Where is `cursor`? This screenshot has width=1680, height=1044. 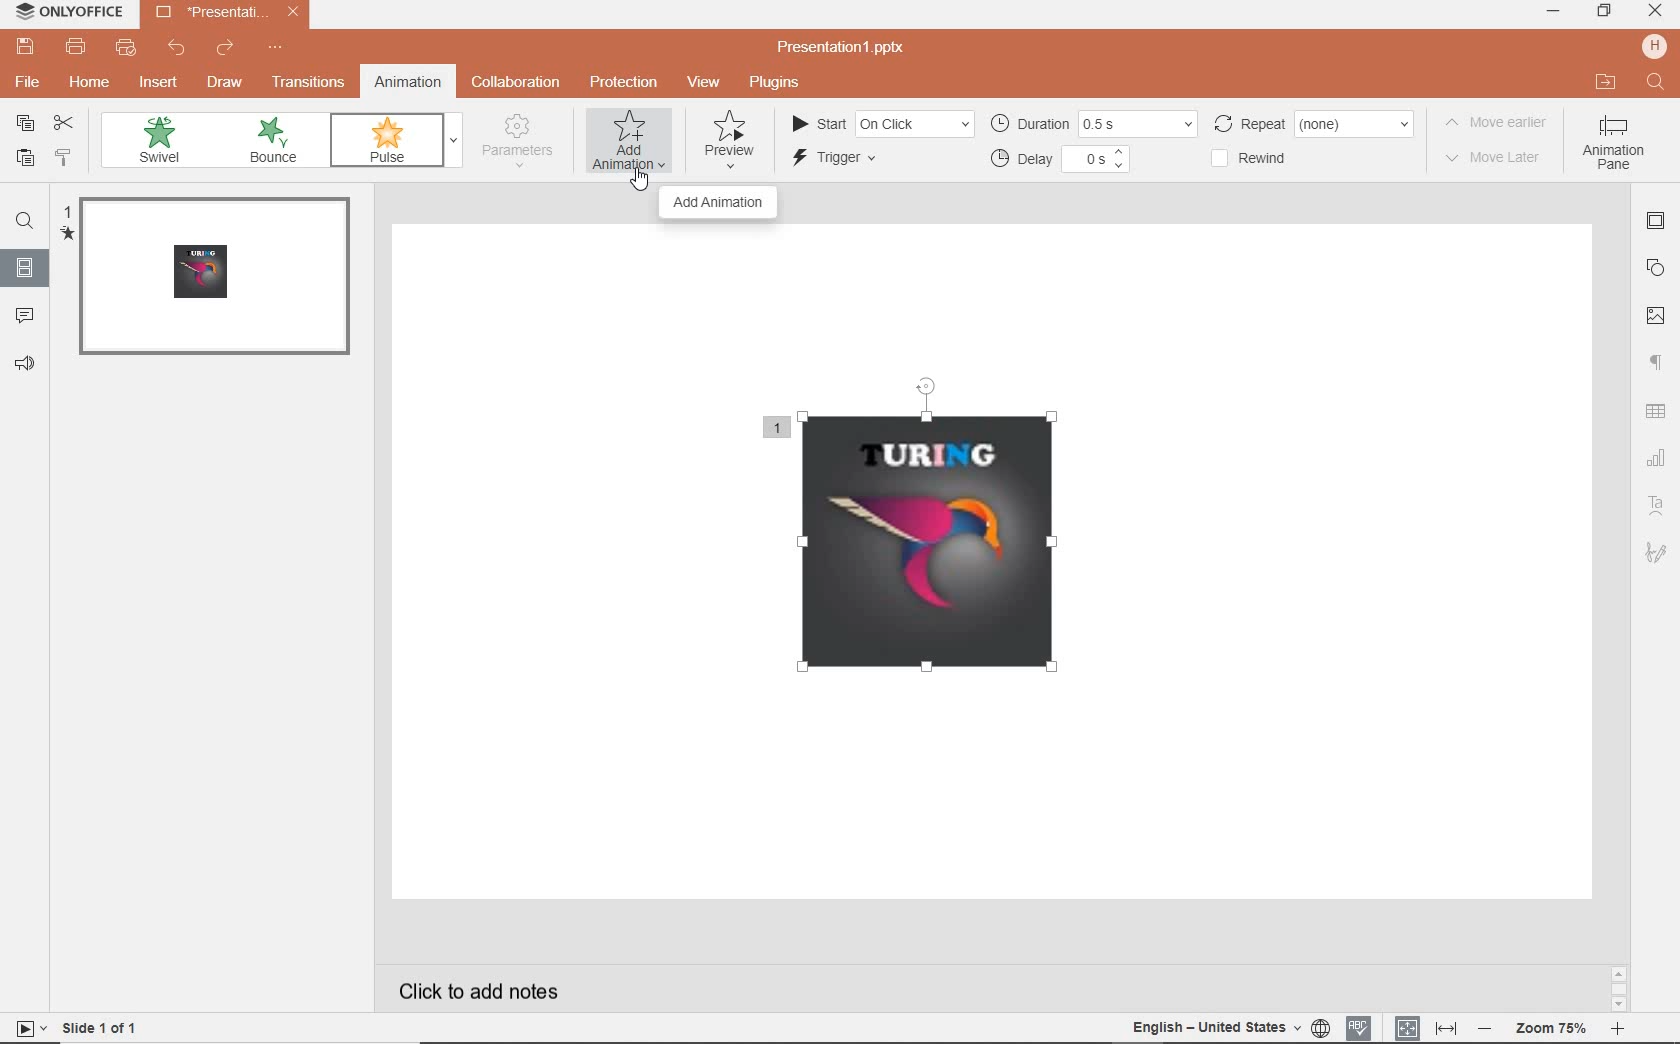
cursor is located at coordinates (639, 180).